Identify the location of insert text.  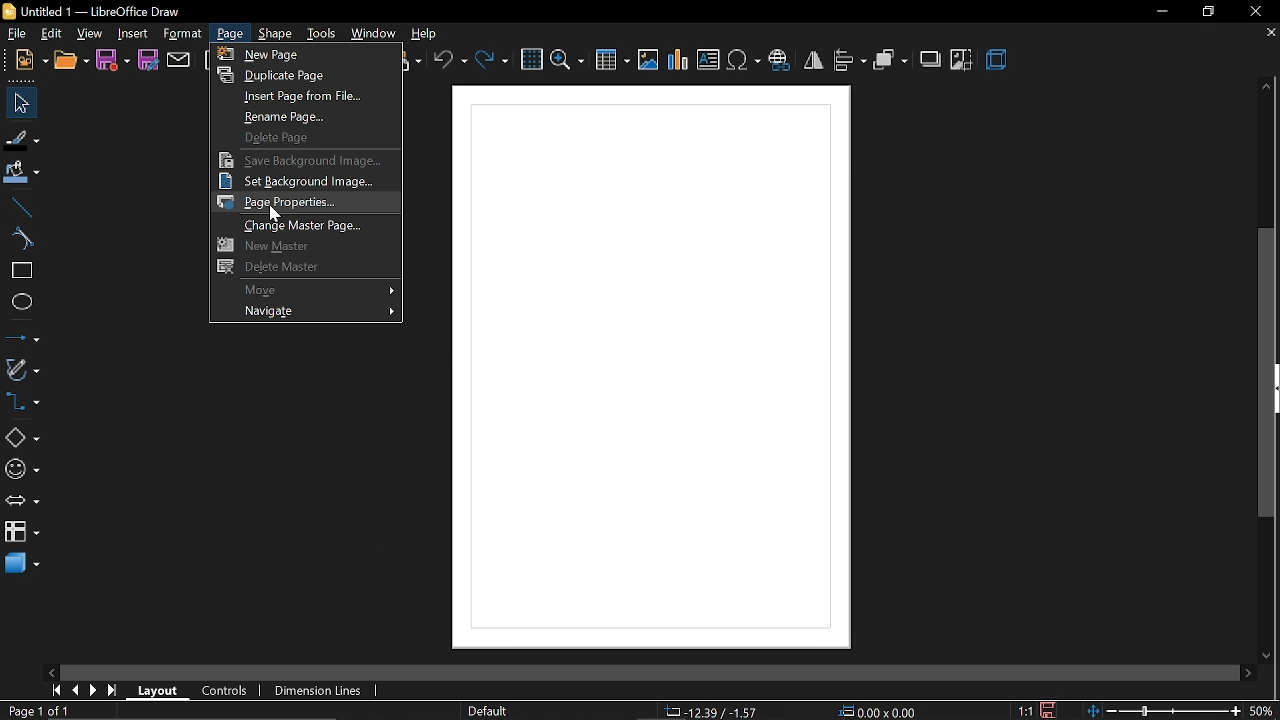
(709, 59).